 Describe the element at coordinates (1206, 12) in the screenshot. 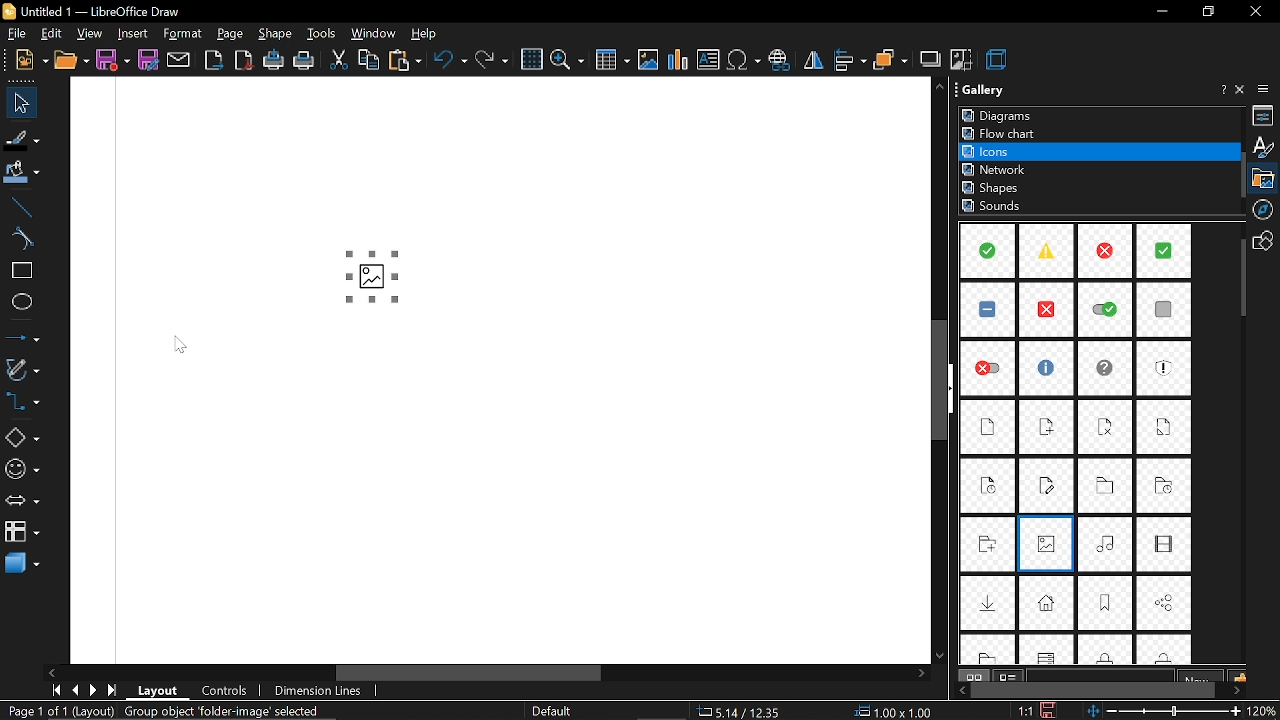

I see `restore down` at that location.